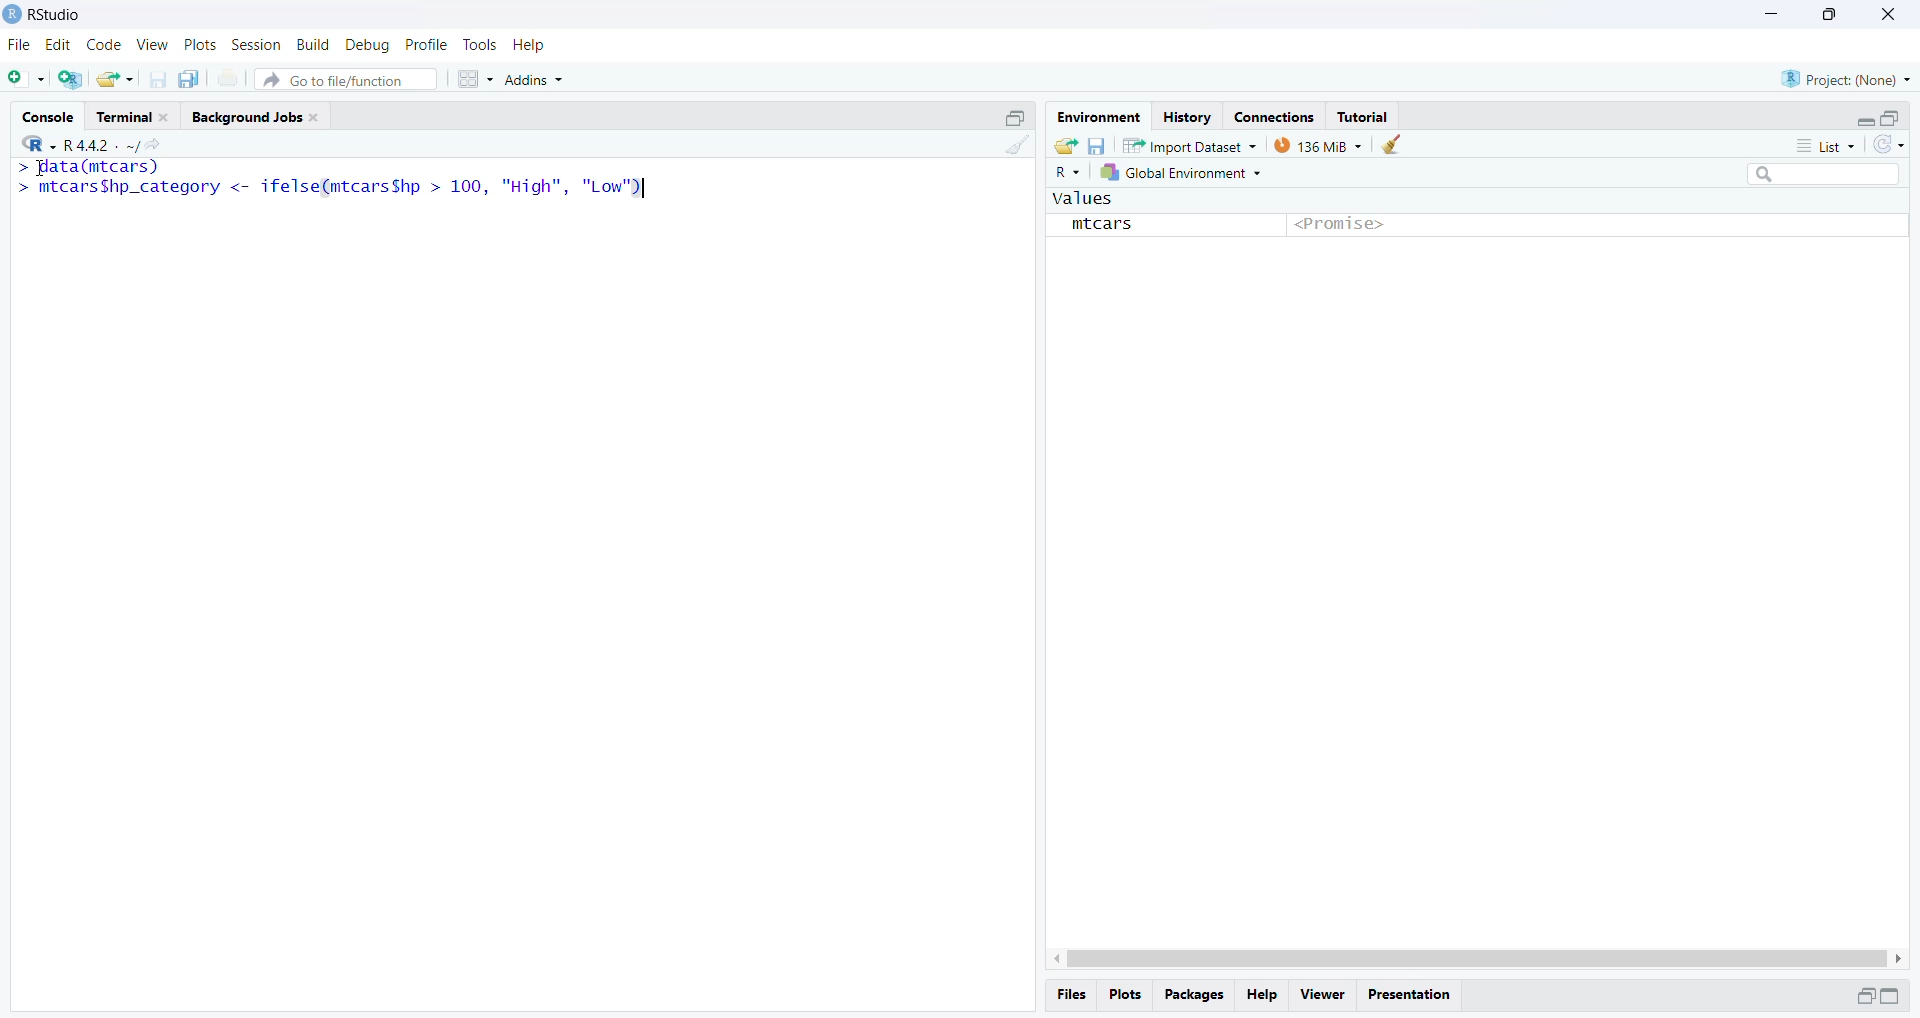  What do you see at coordinates (1860, 118) in the screenshot?
I see `Minimize` at bounding box center [1860, 118].